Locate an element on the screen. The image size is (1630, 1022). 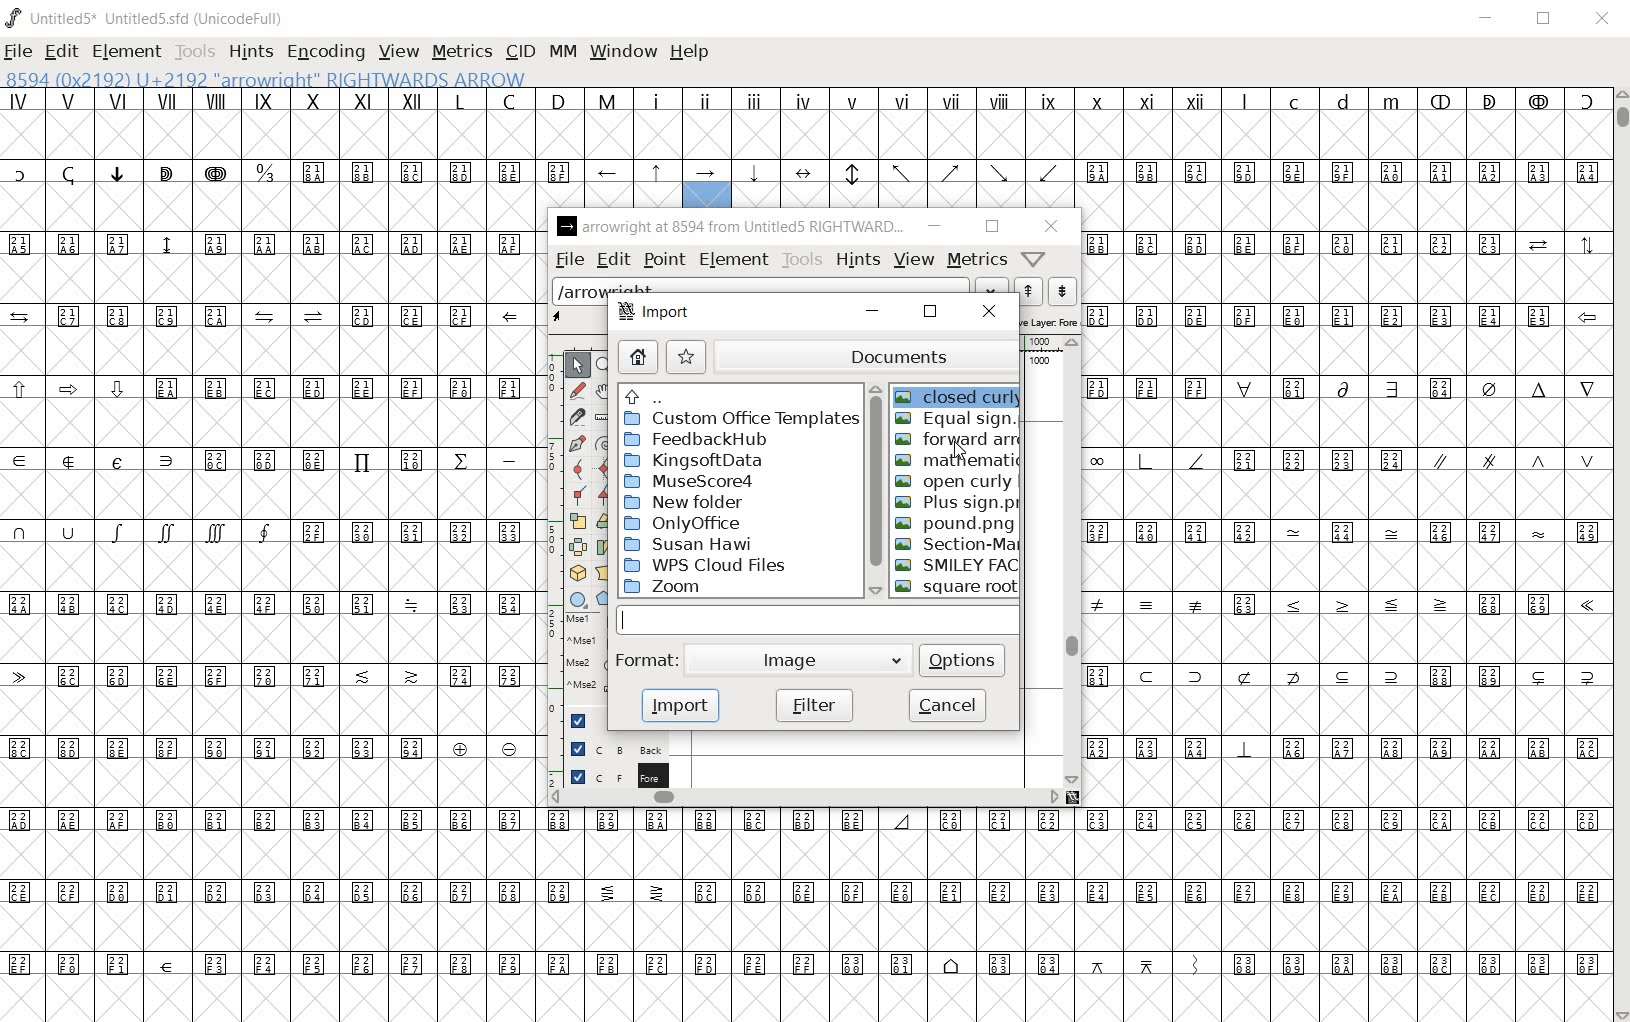
ruler is located at coordinates (1042, 345).